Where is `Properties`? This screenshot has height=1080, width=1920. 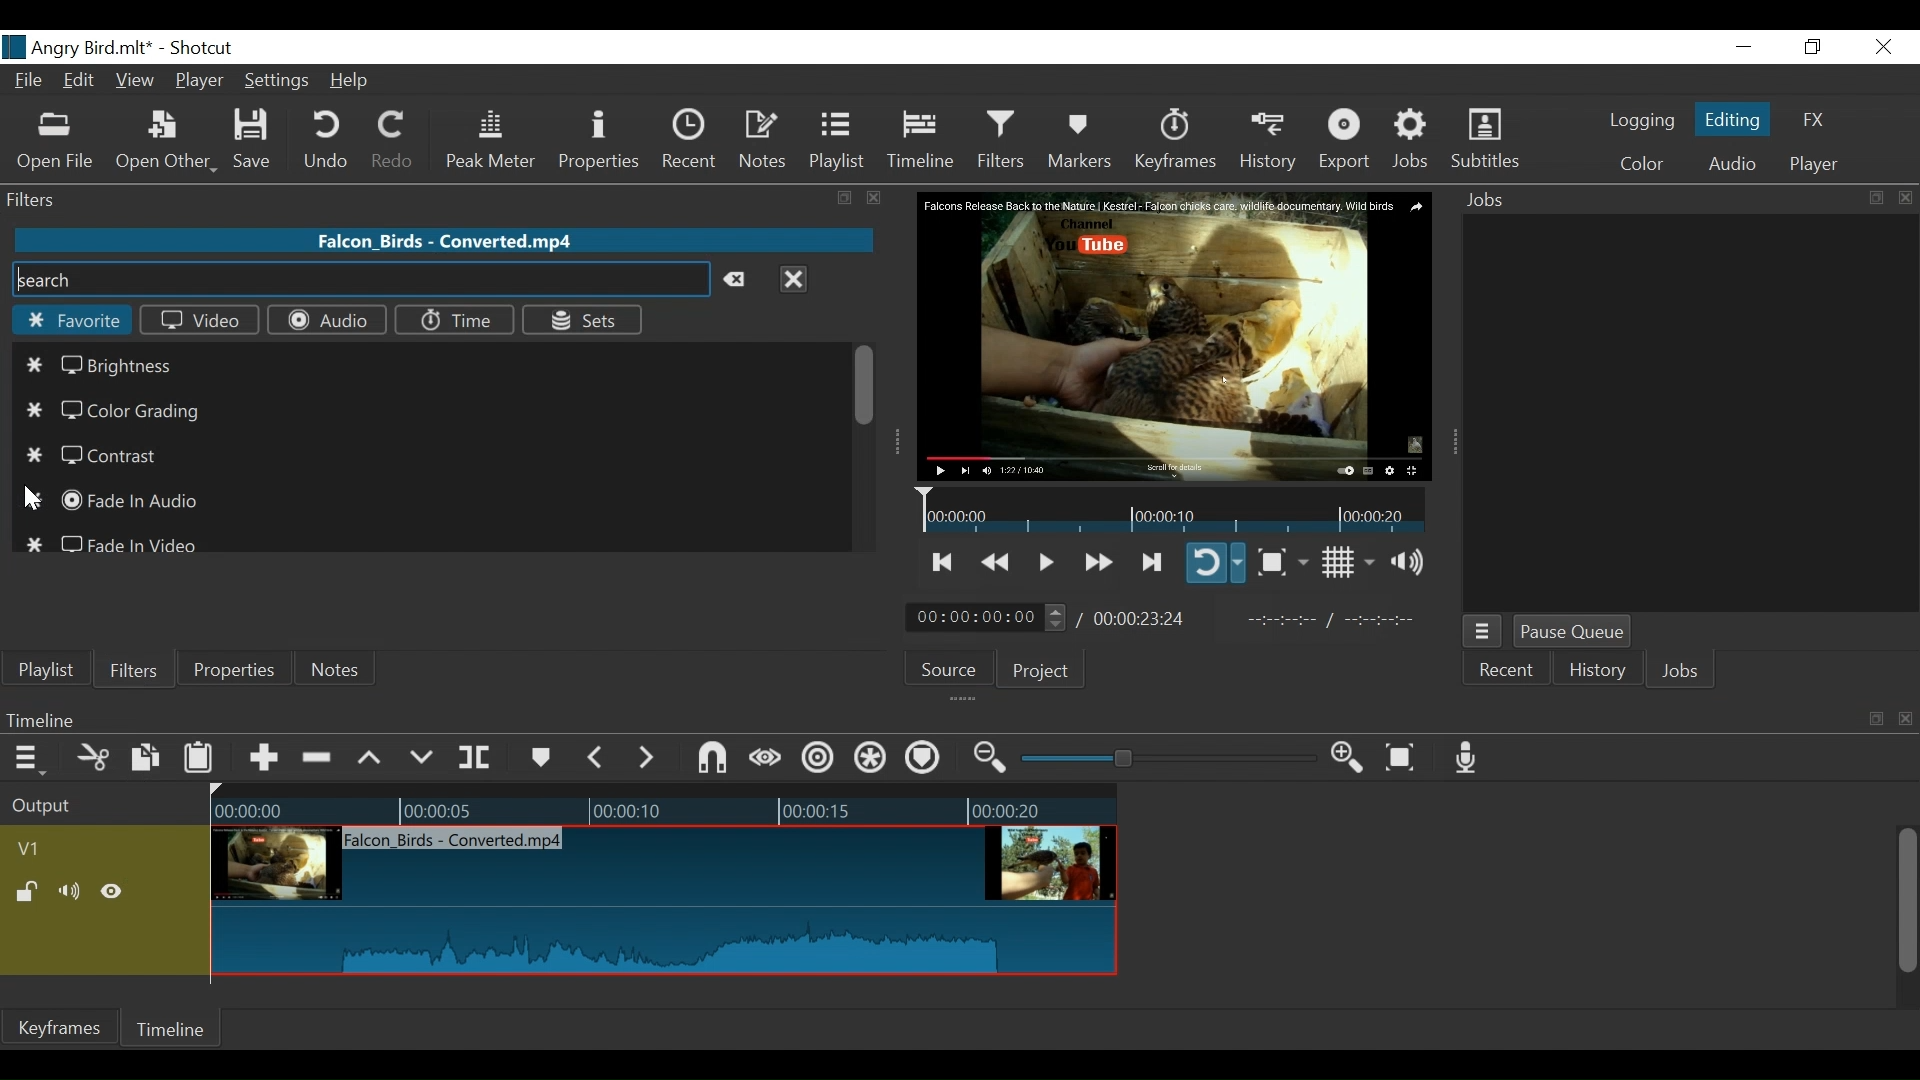
Properties is located at coordinates (231, 668).